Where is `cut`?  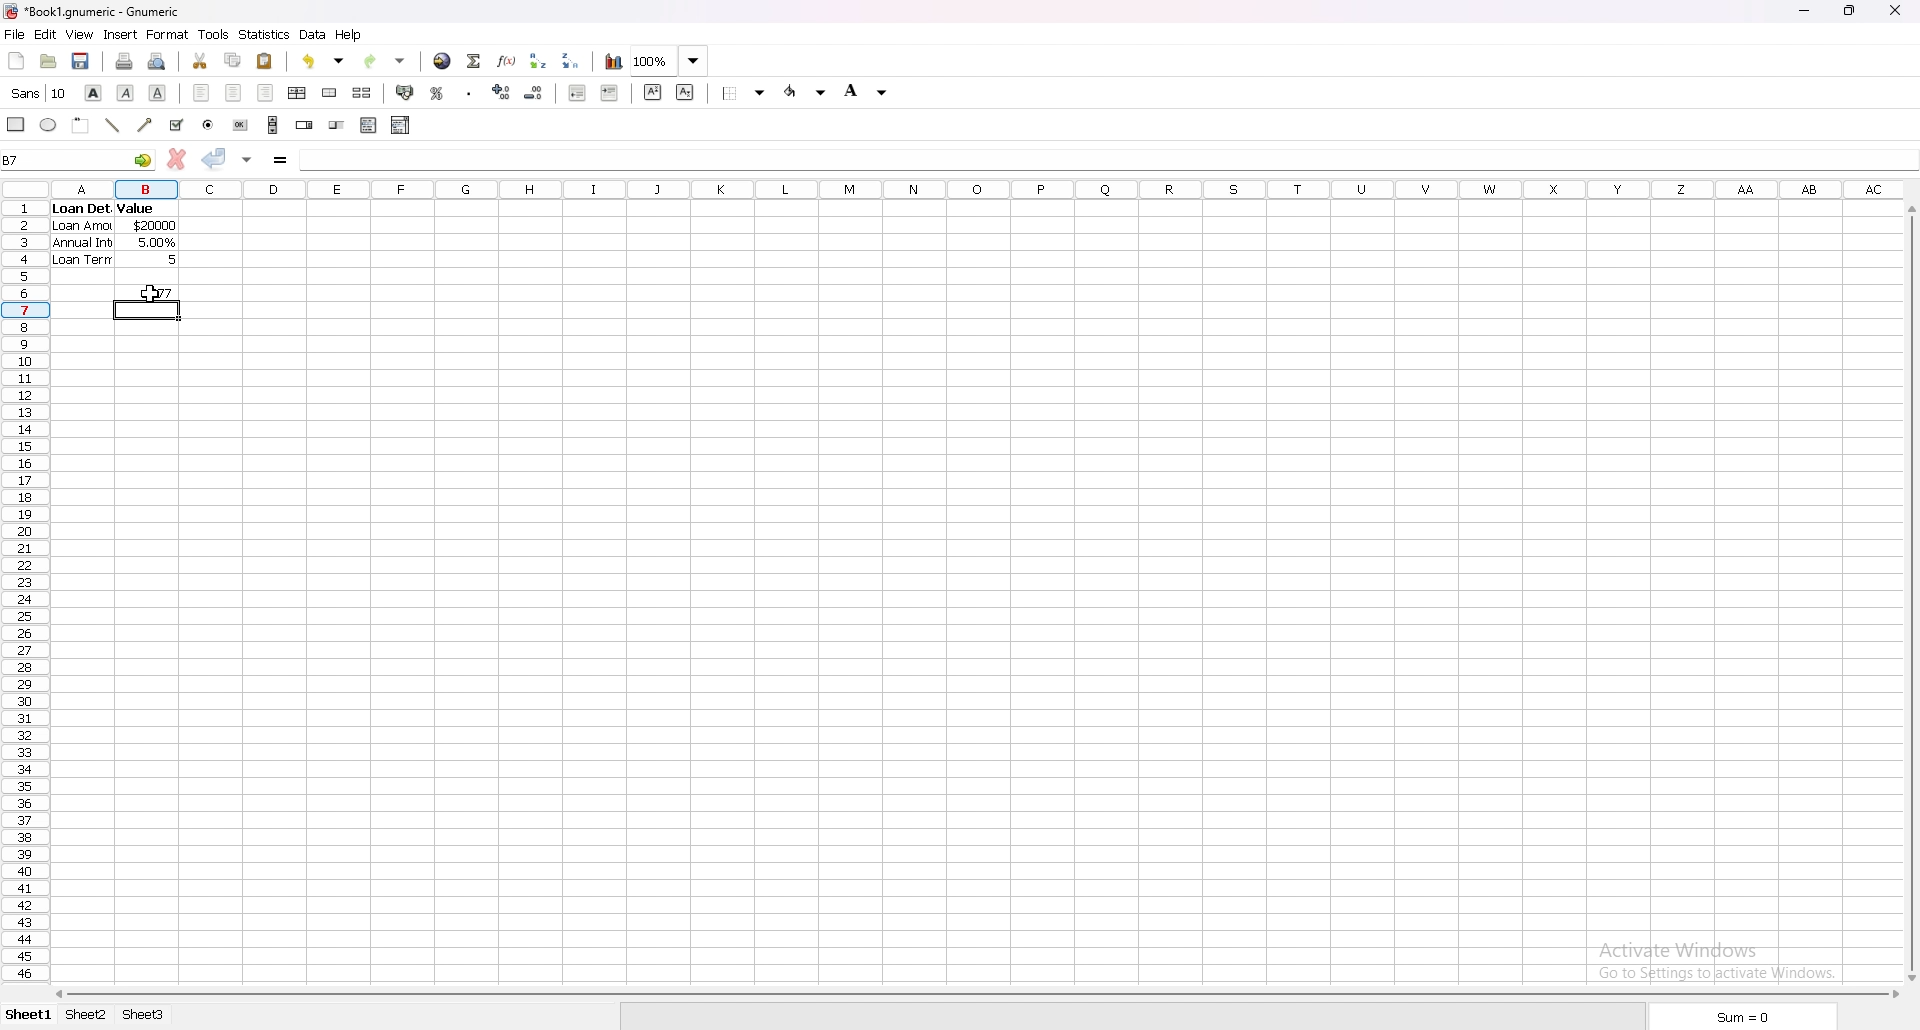 cut is located at coordinates (200, 60).